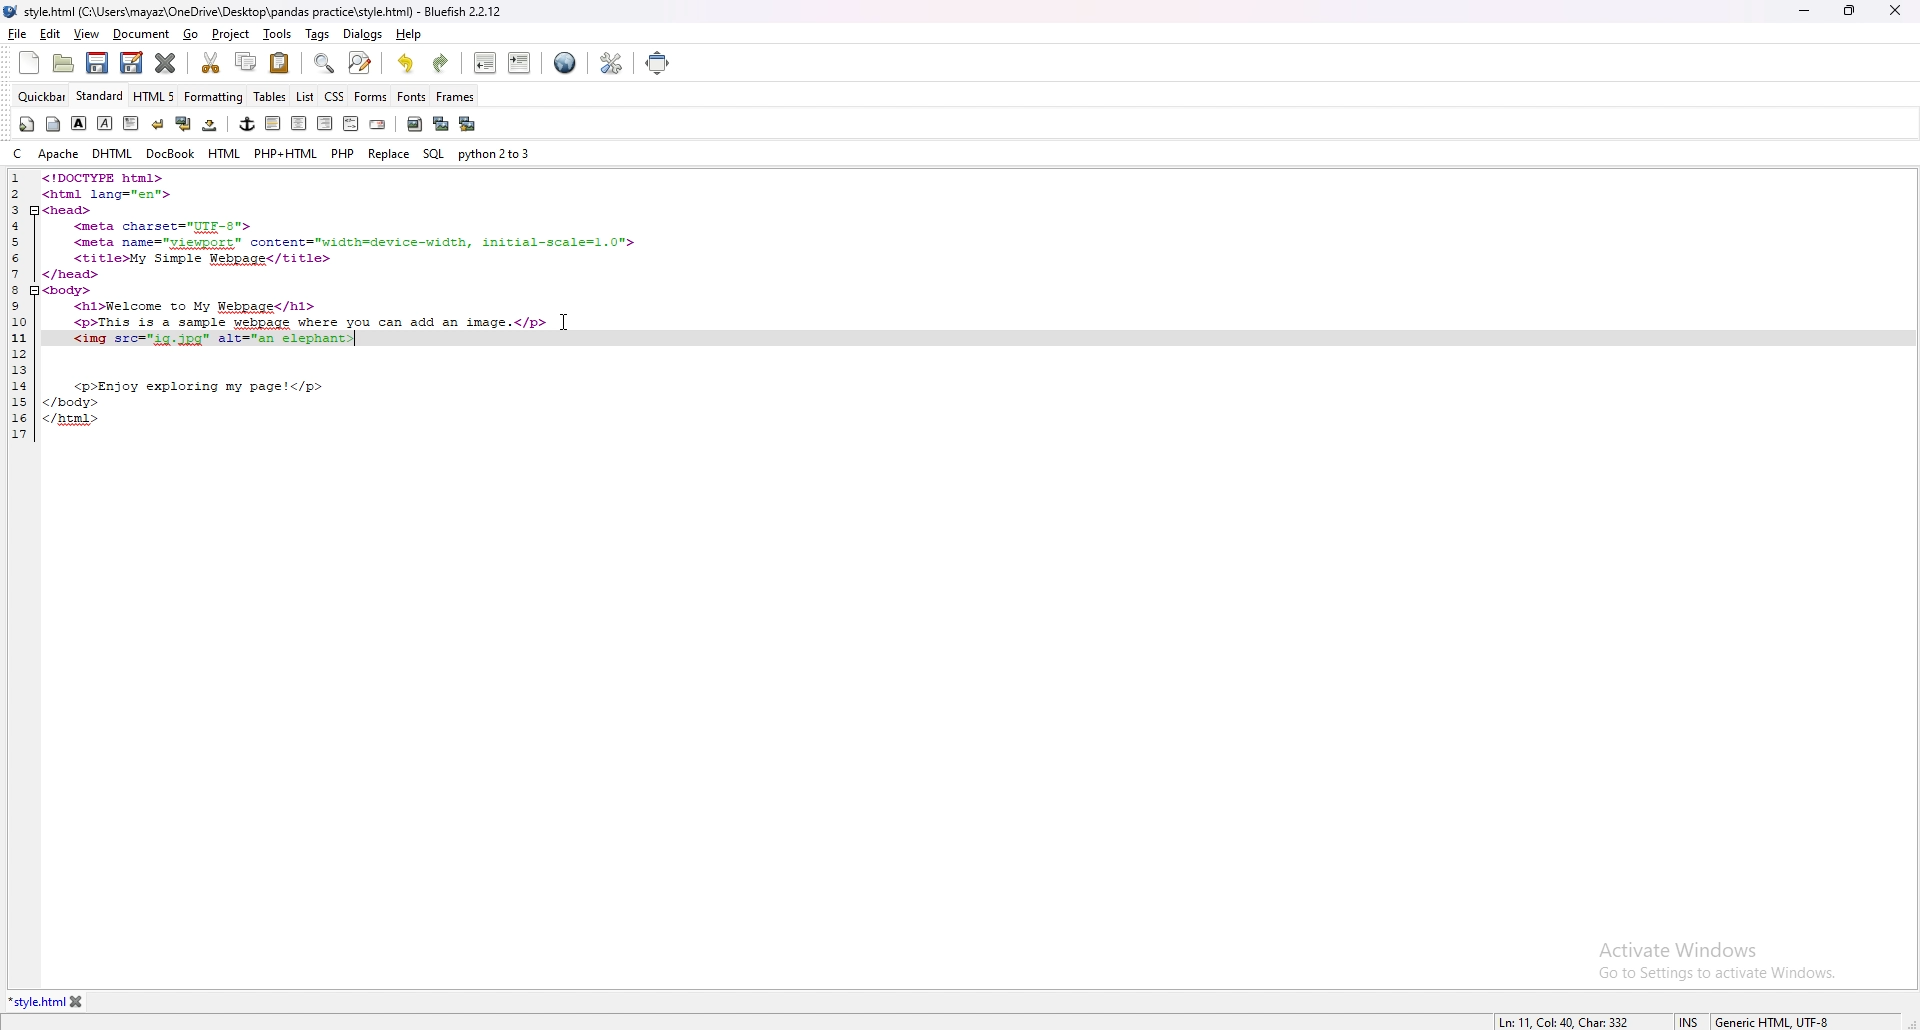 This screenshot has width=1920, height=1030. I want to click on <body>, so click(70, 291).